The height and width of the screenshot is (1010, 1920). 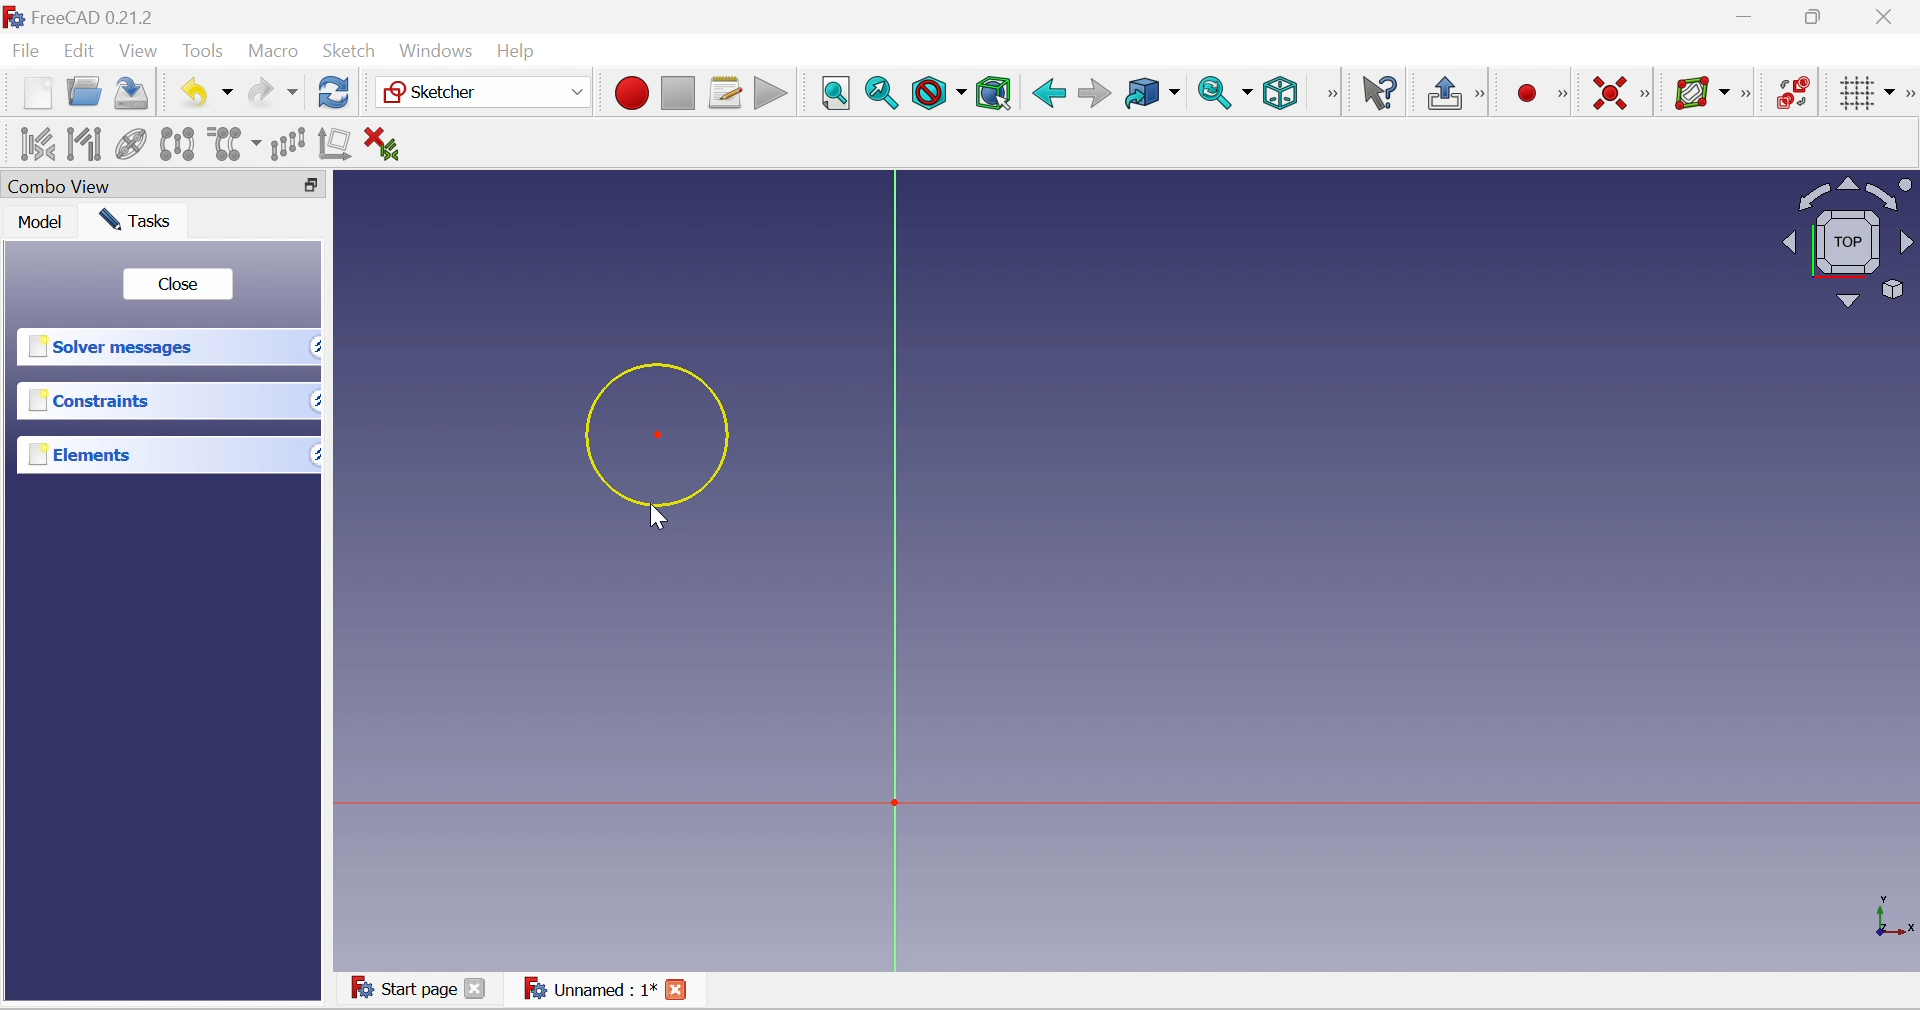 What do you see at coordinates (315, 185) in the screenshot?
I see `Restore down` at bounding box center [315, 185].